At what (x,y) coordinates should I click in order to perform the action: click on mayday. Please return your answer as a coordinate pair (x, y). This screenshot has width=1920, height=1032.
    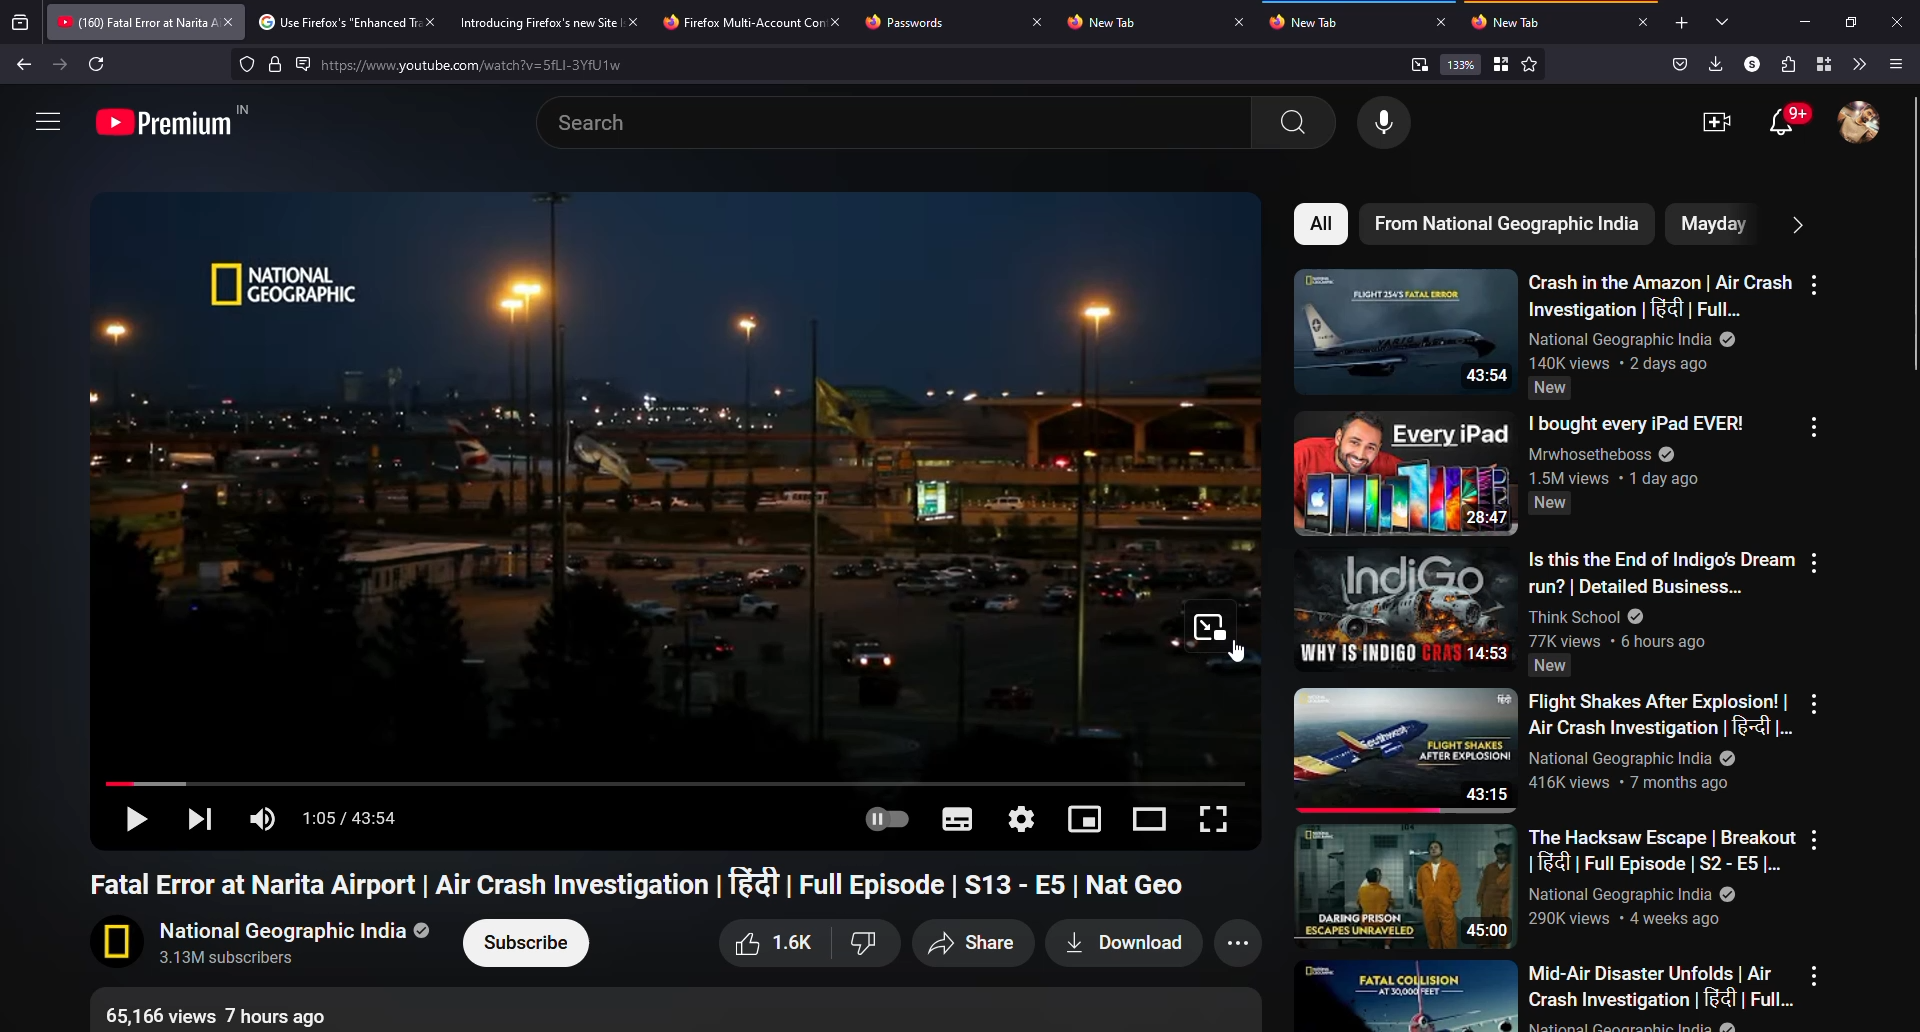
    Looking at the image, I should click on (1710, 223).